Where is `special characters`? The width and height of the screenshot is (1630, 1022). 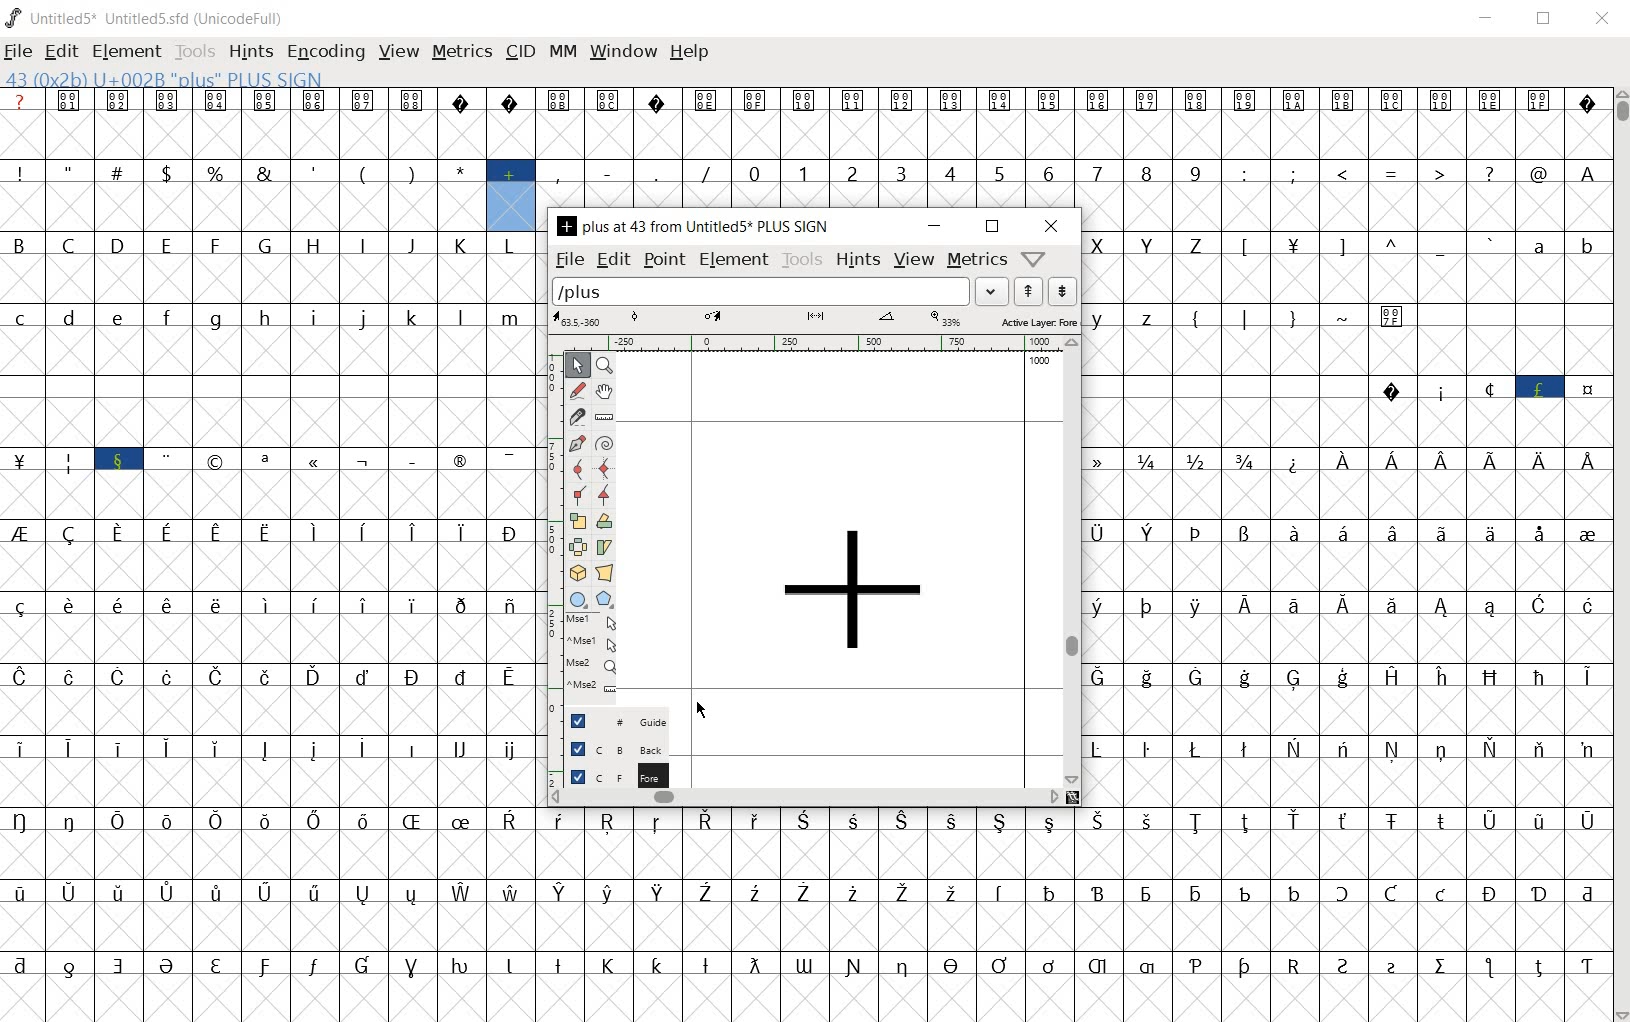
special characters is located at coordinates (1177, 554).